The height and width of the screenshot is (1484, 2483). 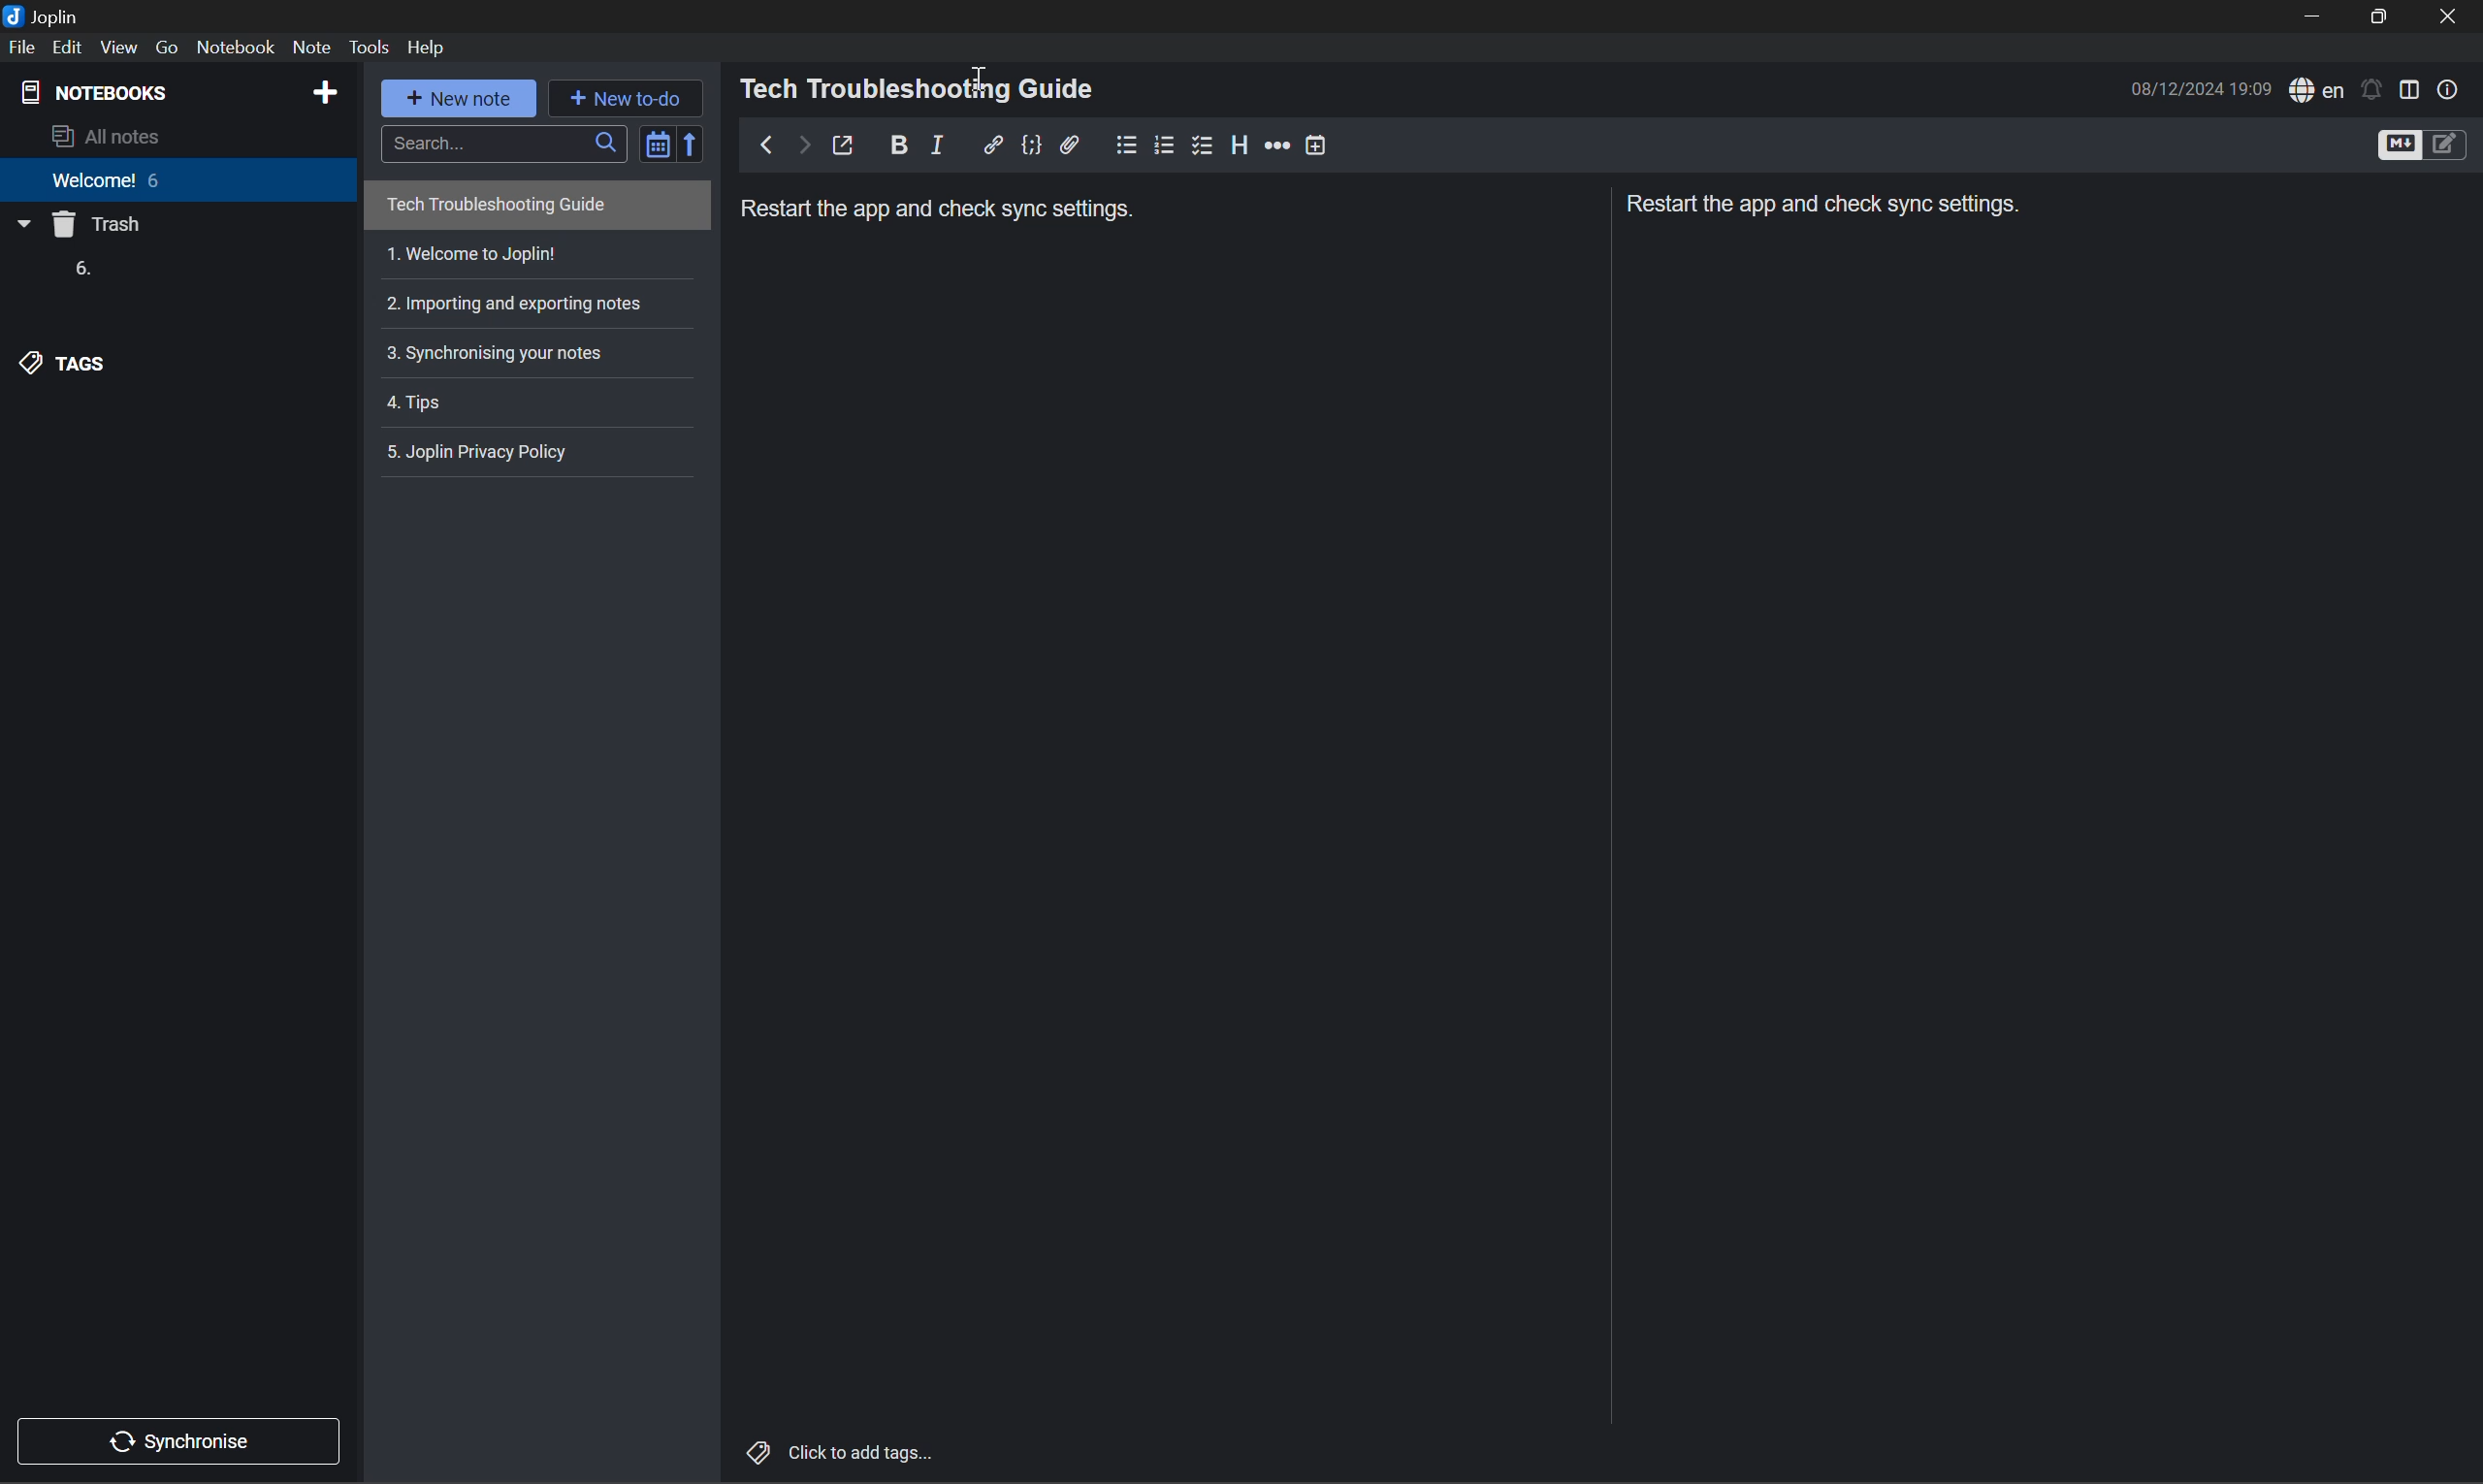 What do you see at coordinates (2320, 17) in the screenshot?
I see `Minimize` at bounding box center [2320, 17].